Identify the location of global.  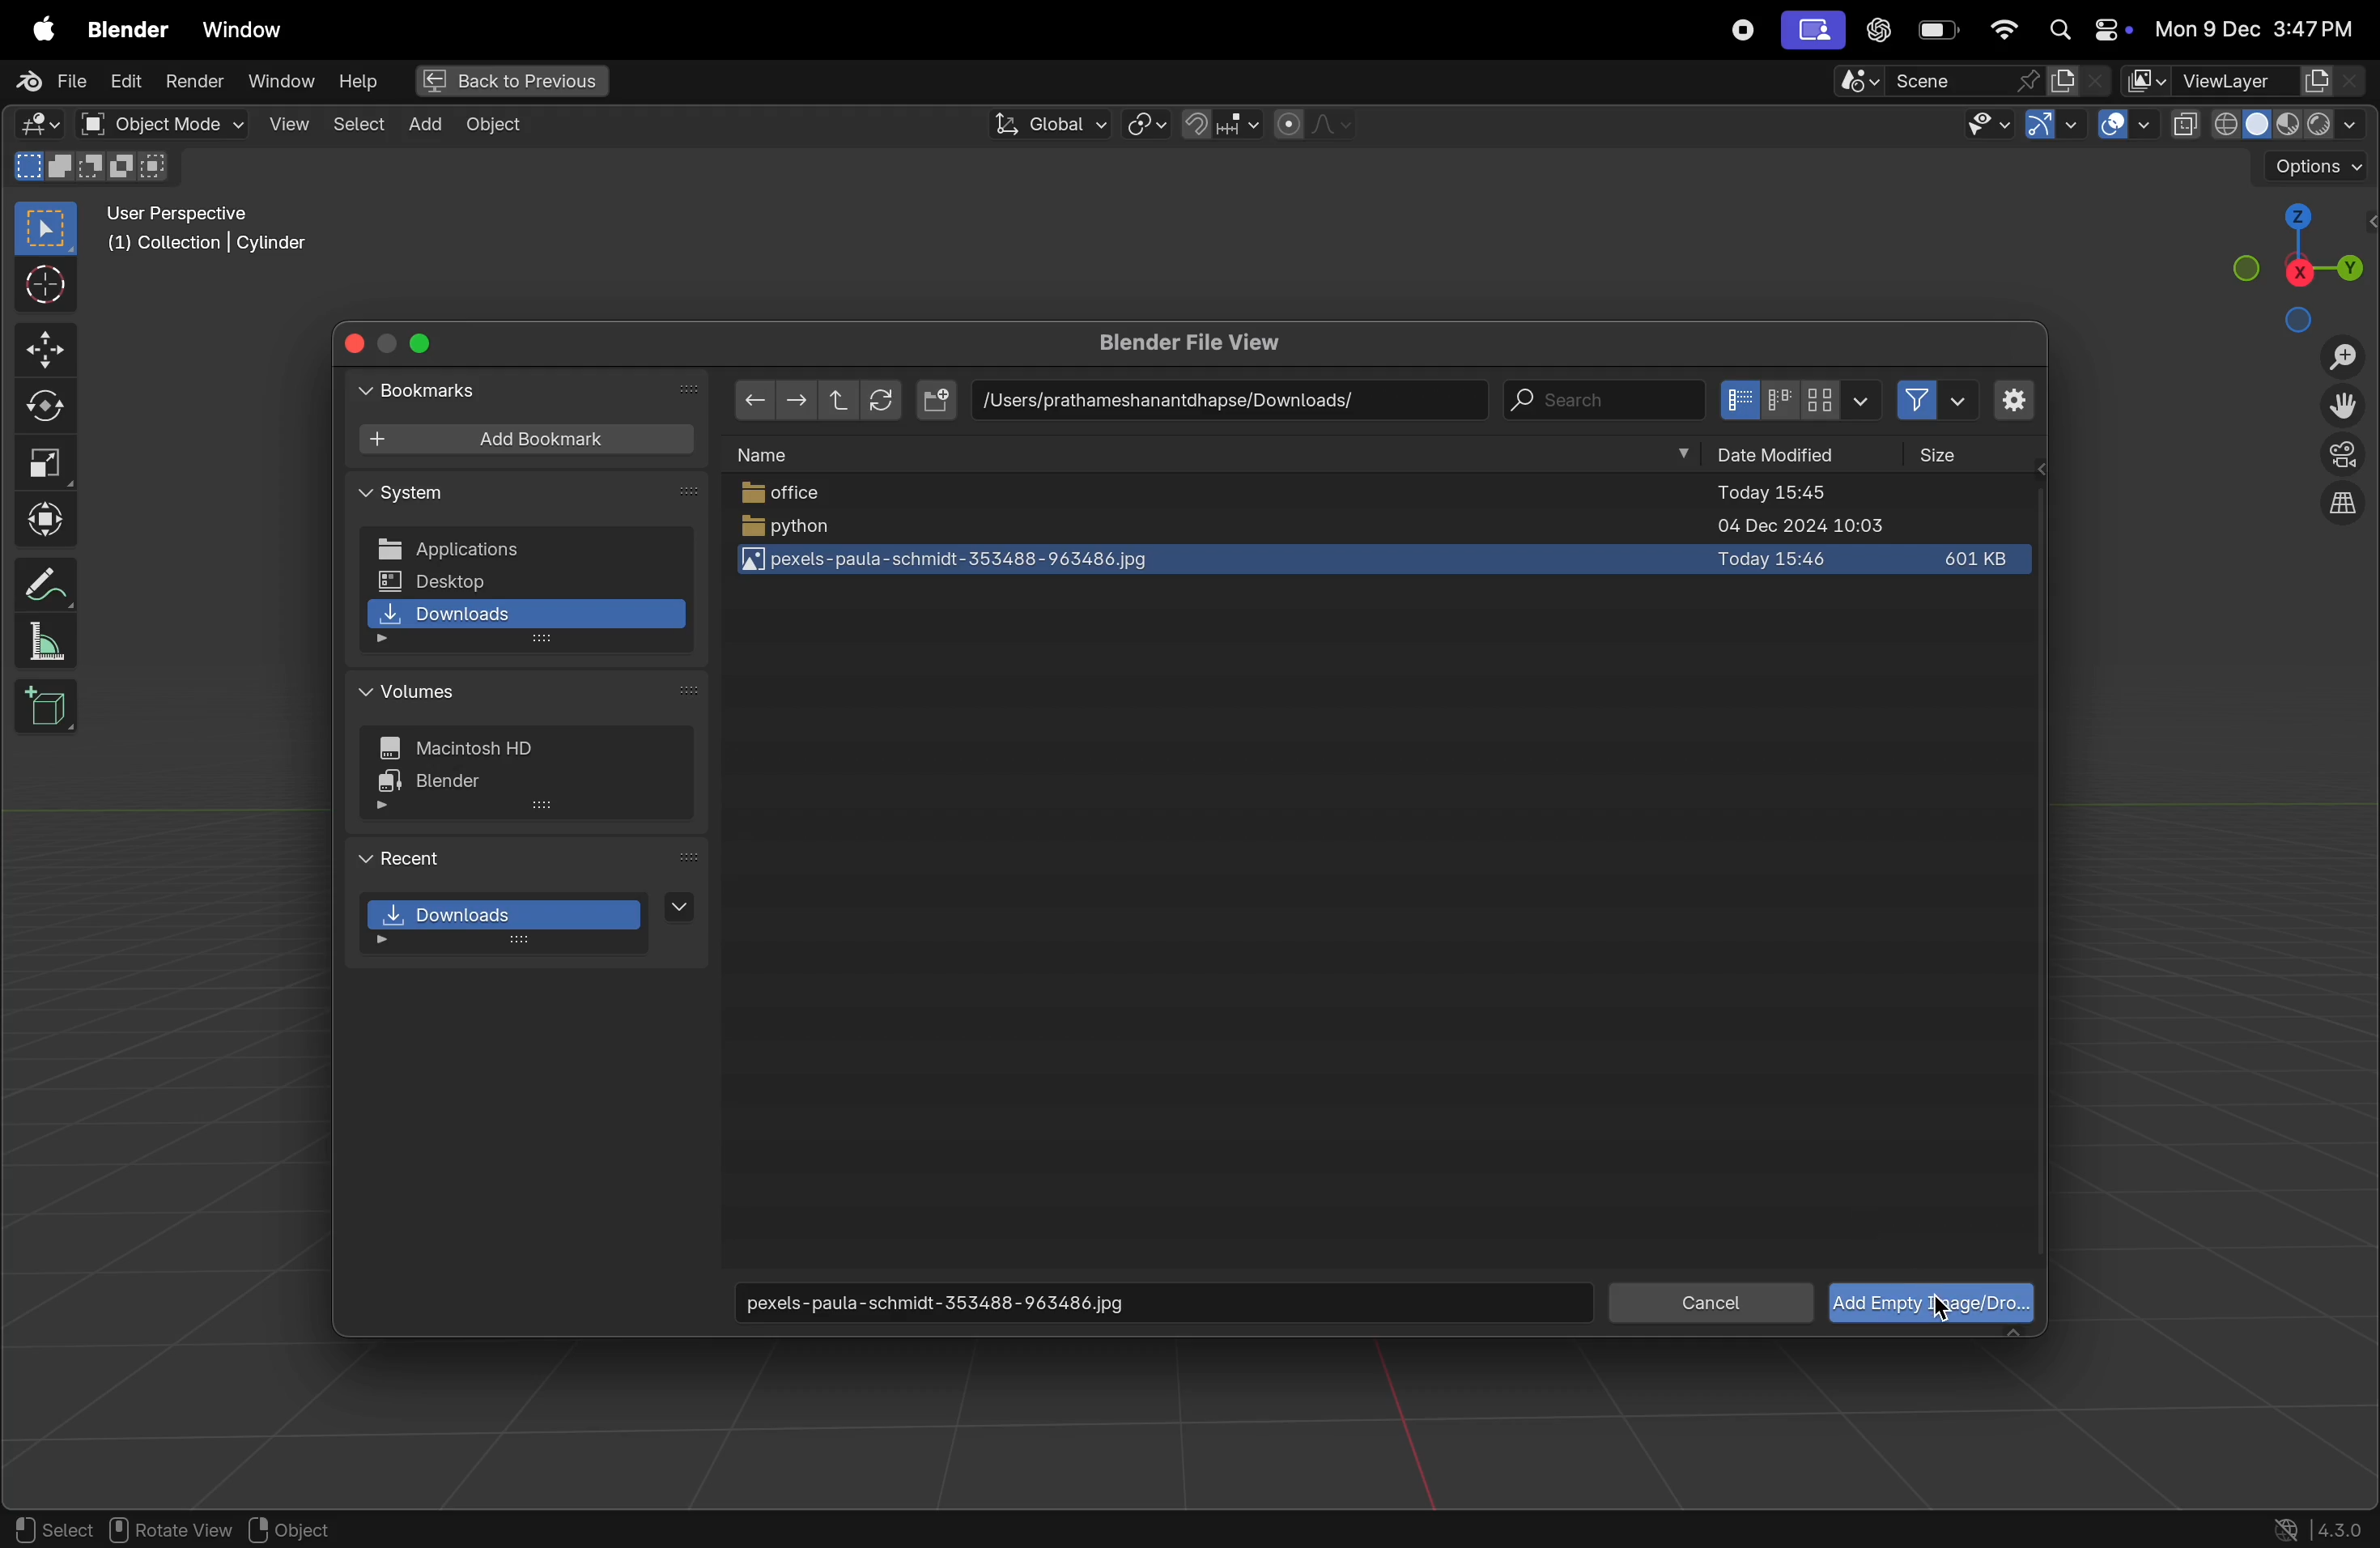
(1048, 124).